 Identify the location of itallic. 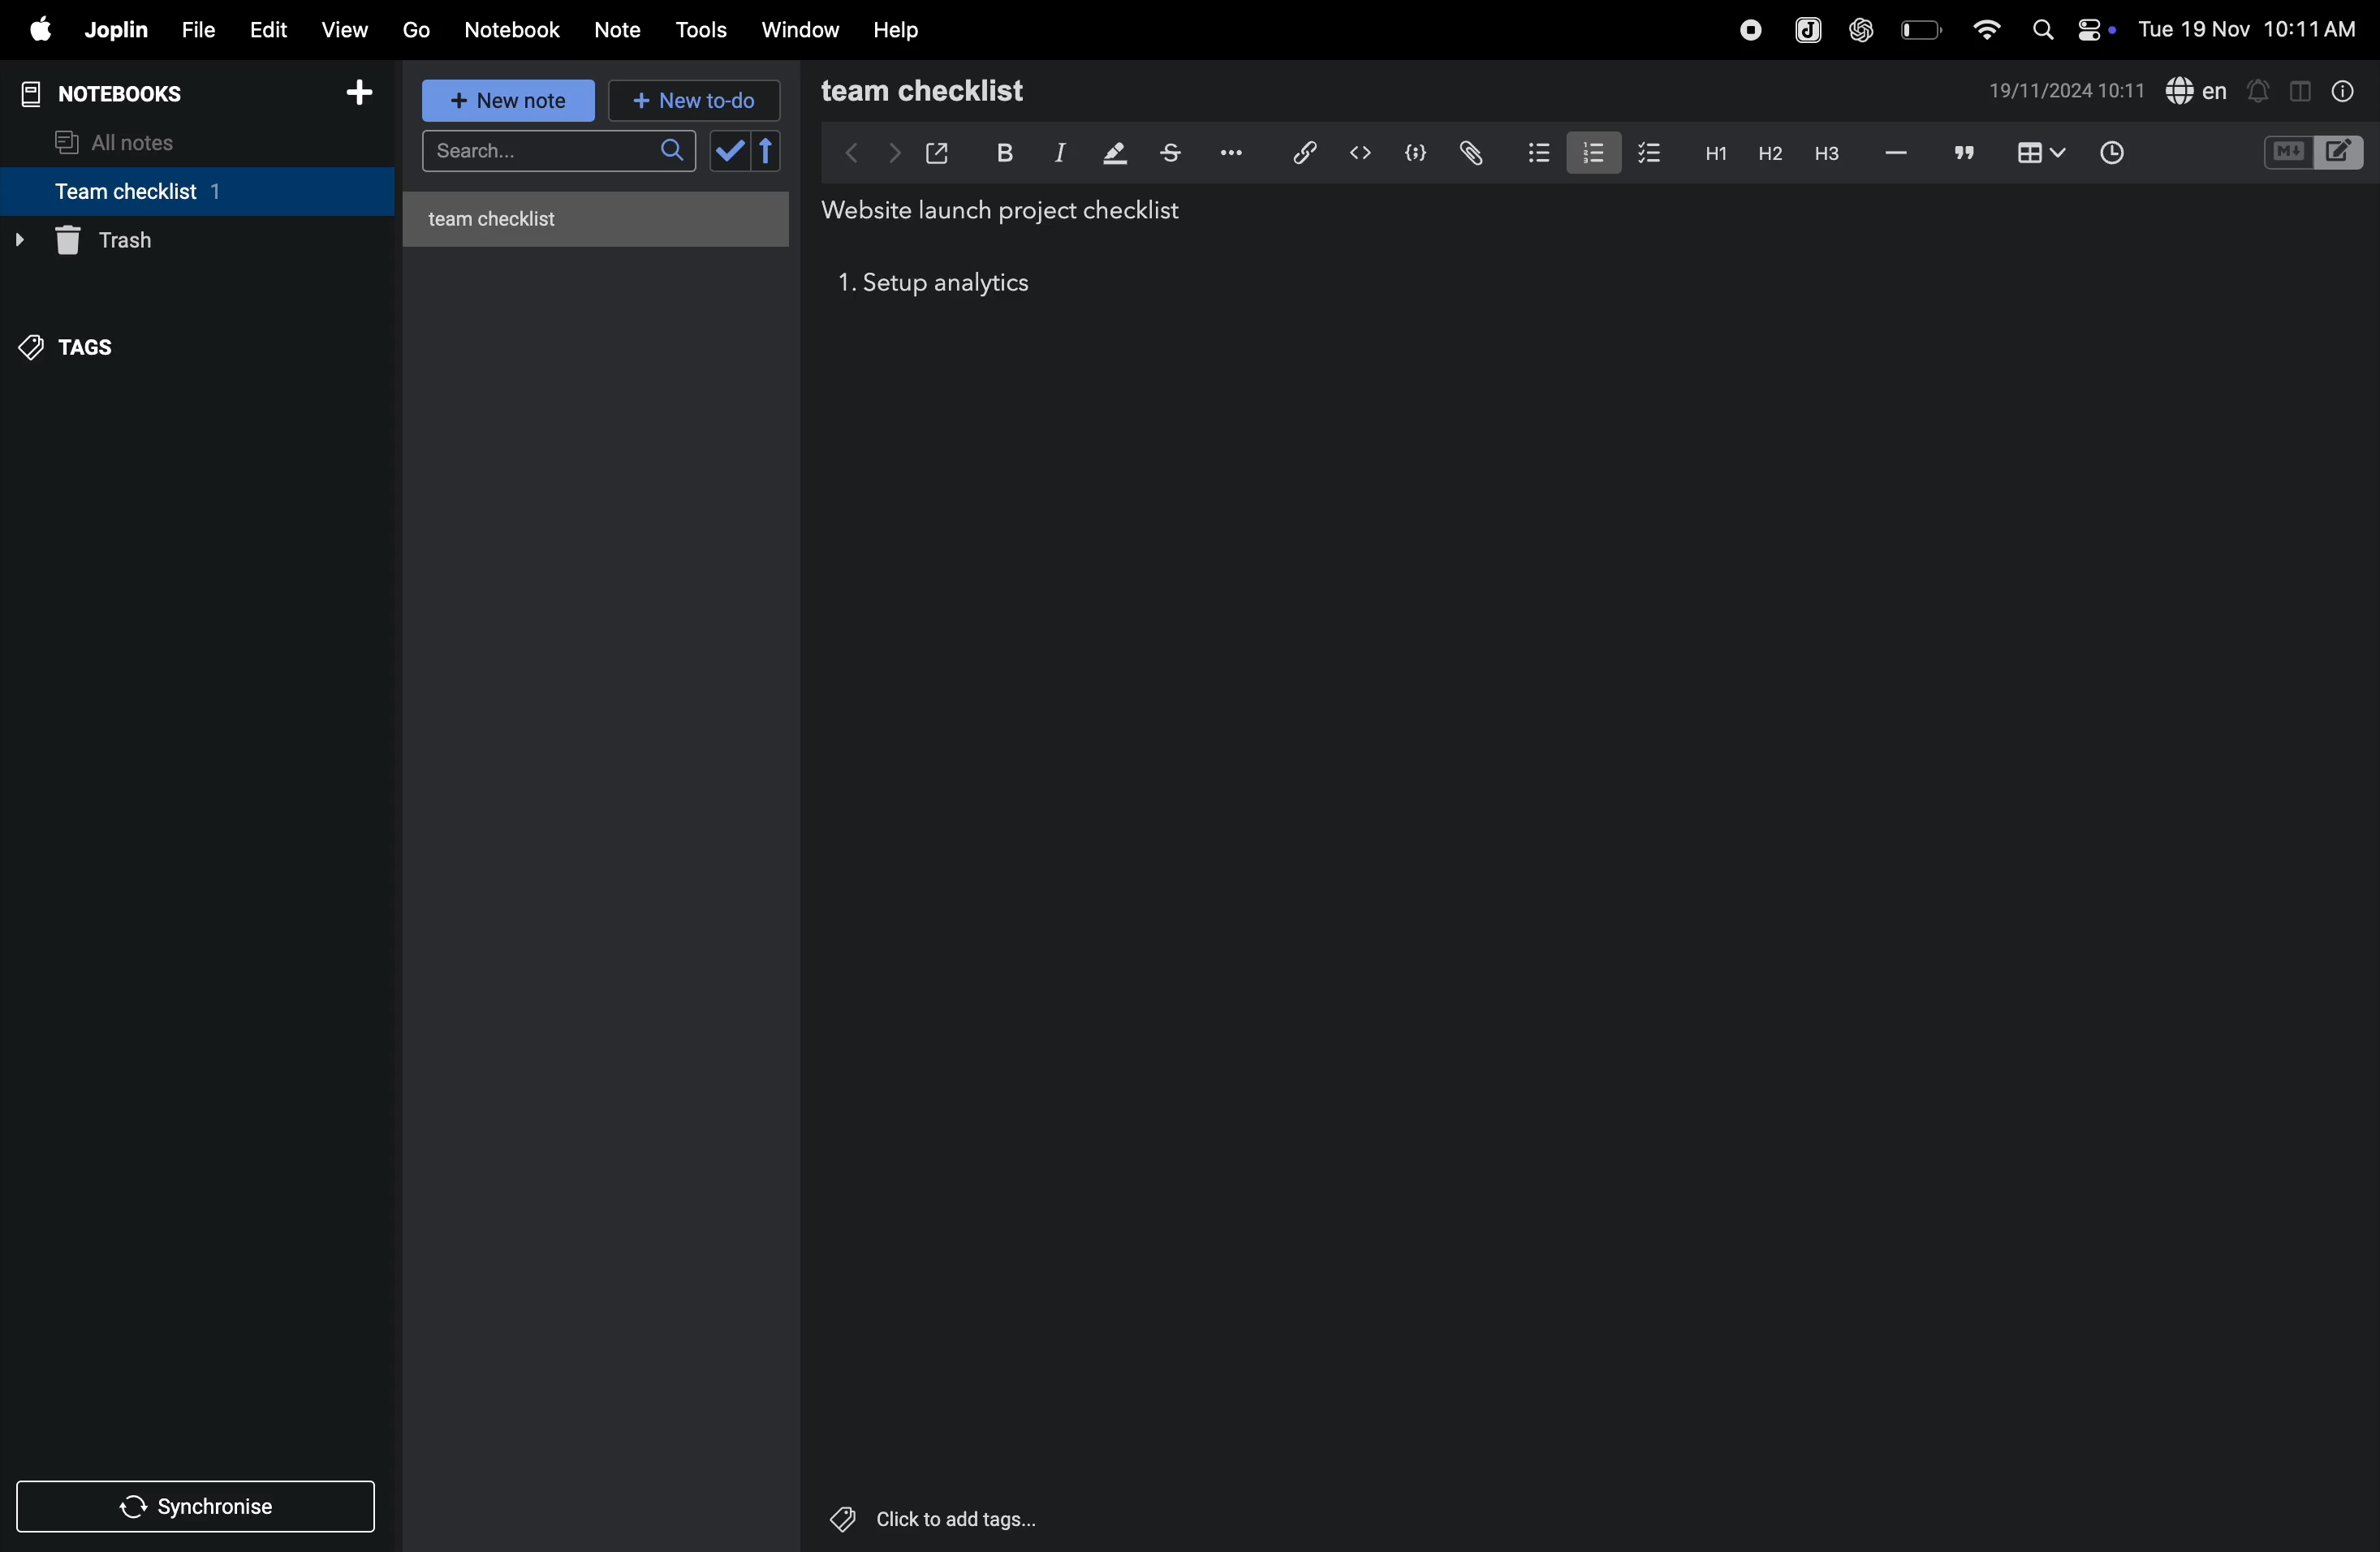
(1057, 153).